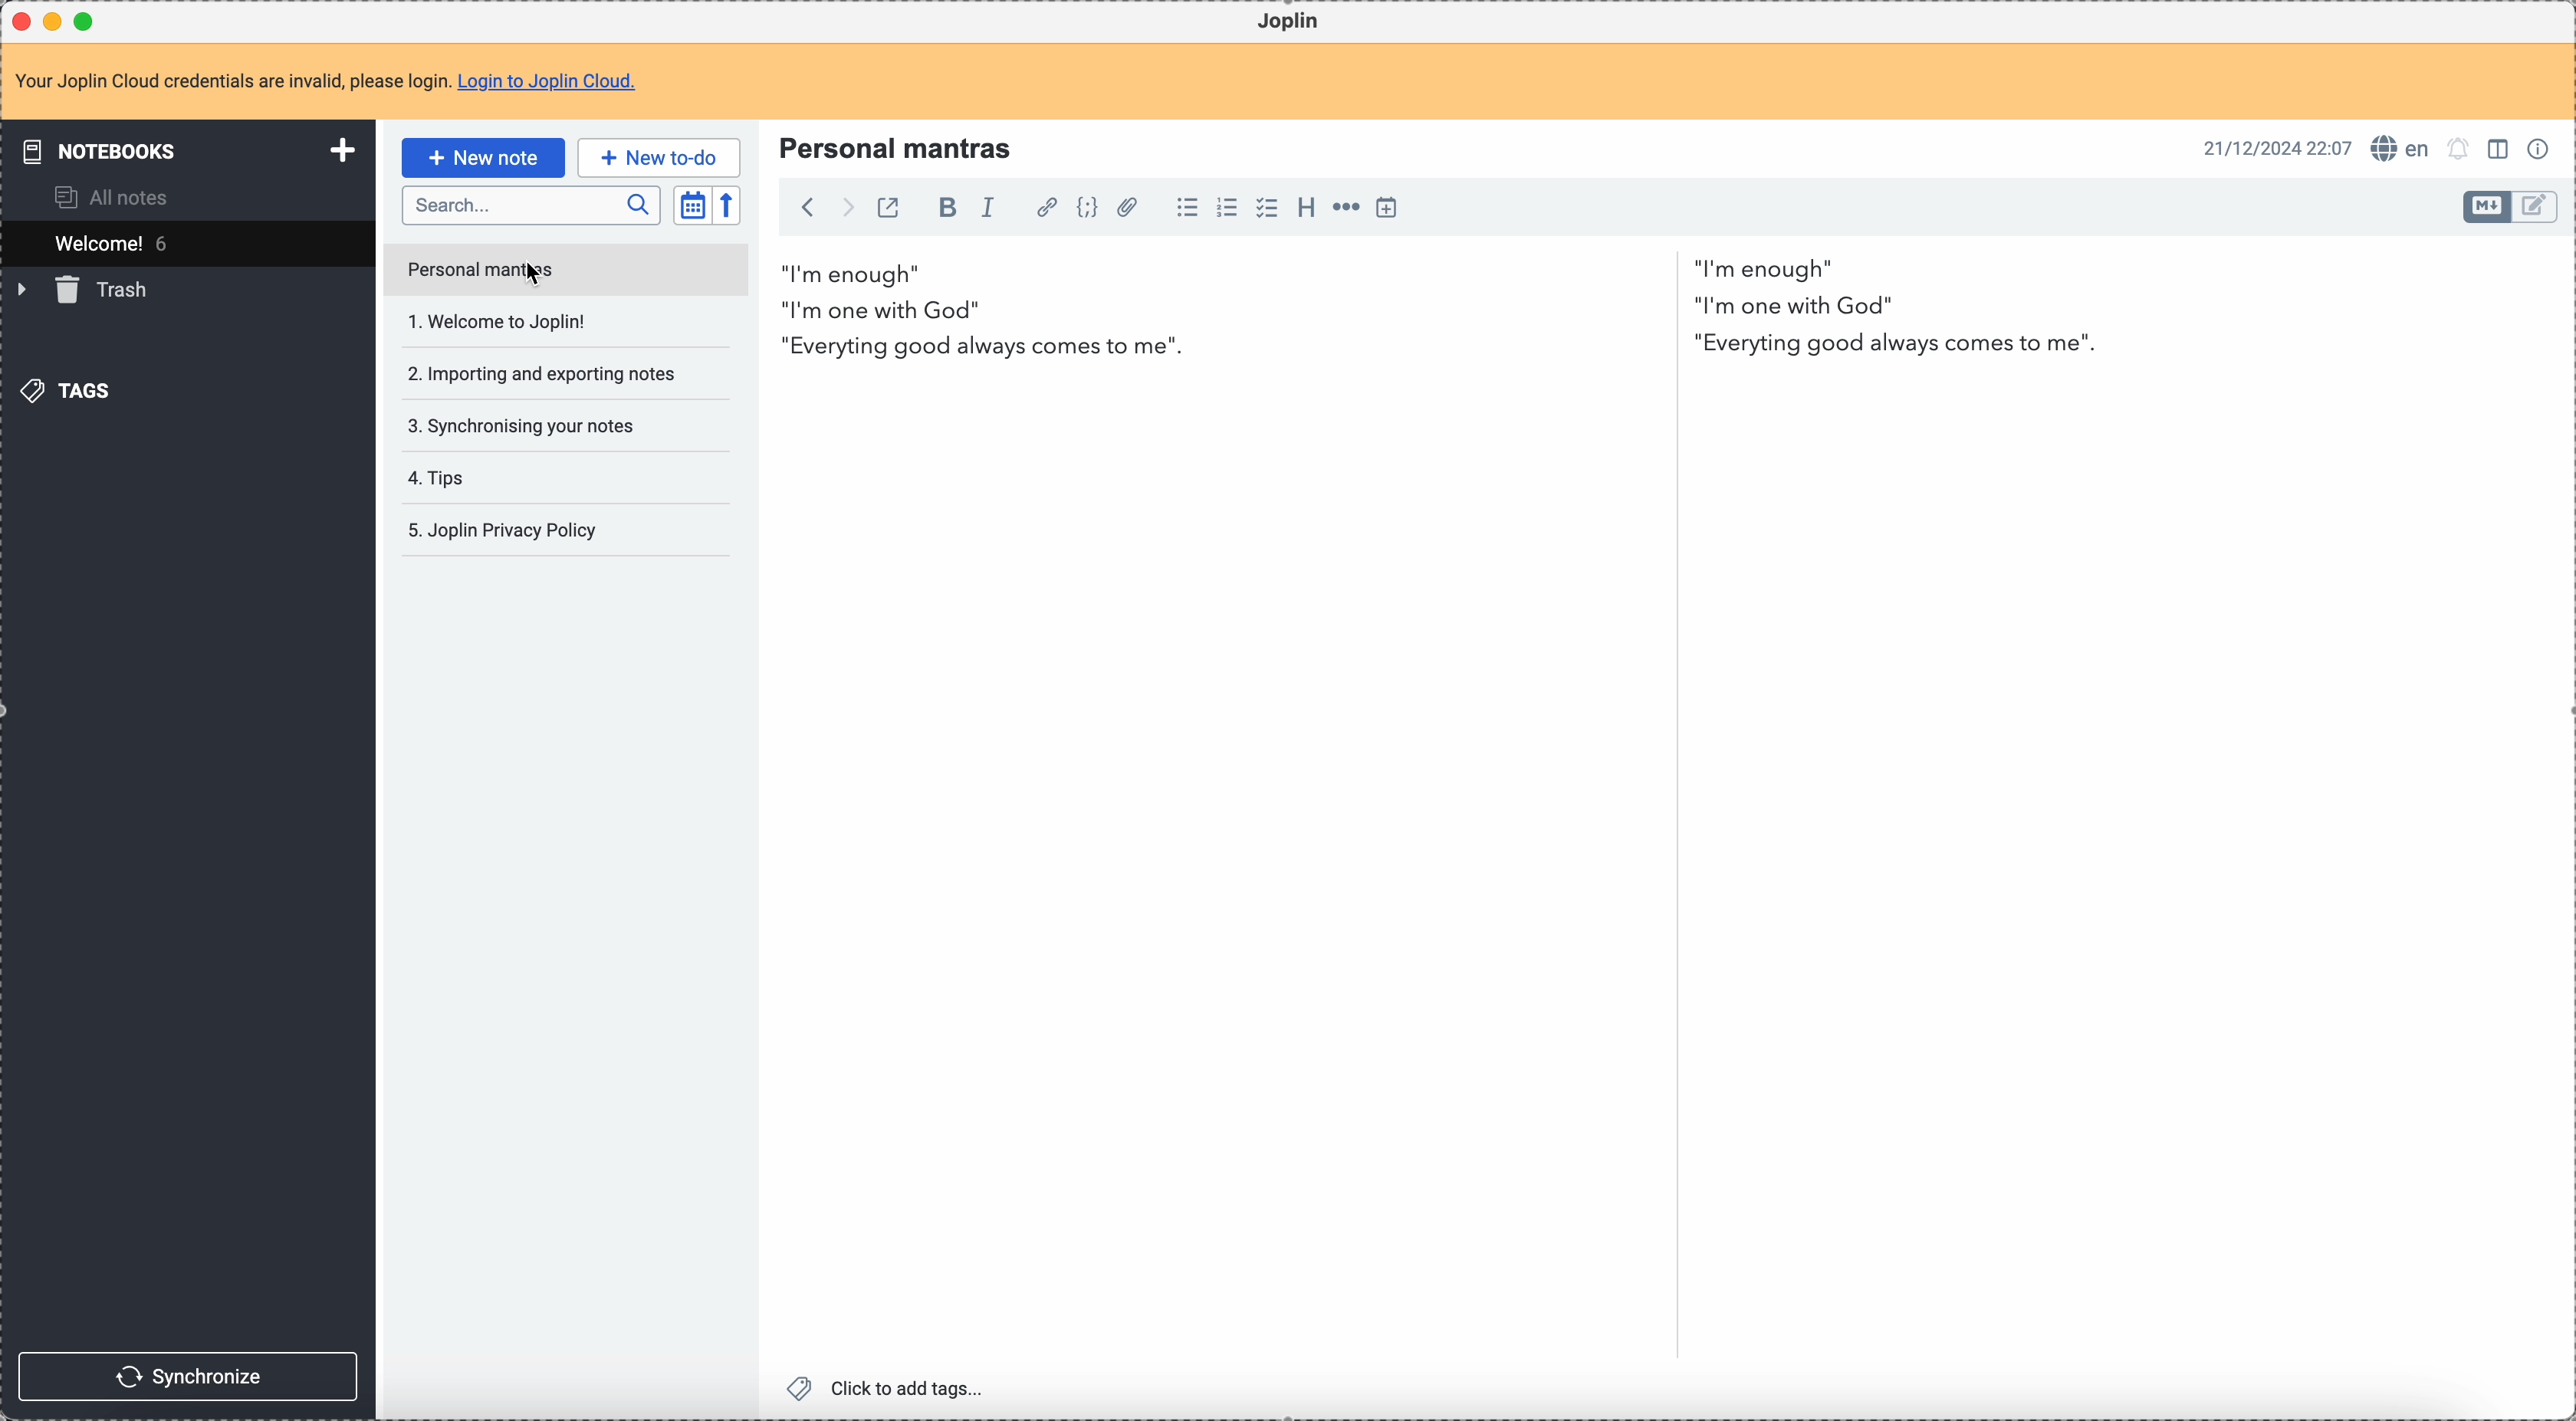 Image resolution: width=2576 pixels, height=1421 pixels. What do you see at coordinates (531, 426) in the screenshot?
I see `synchronising your notes` at bounding box center [531, 426].